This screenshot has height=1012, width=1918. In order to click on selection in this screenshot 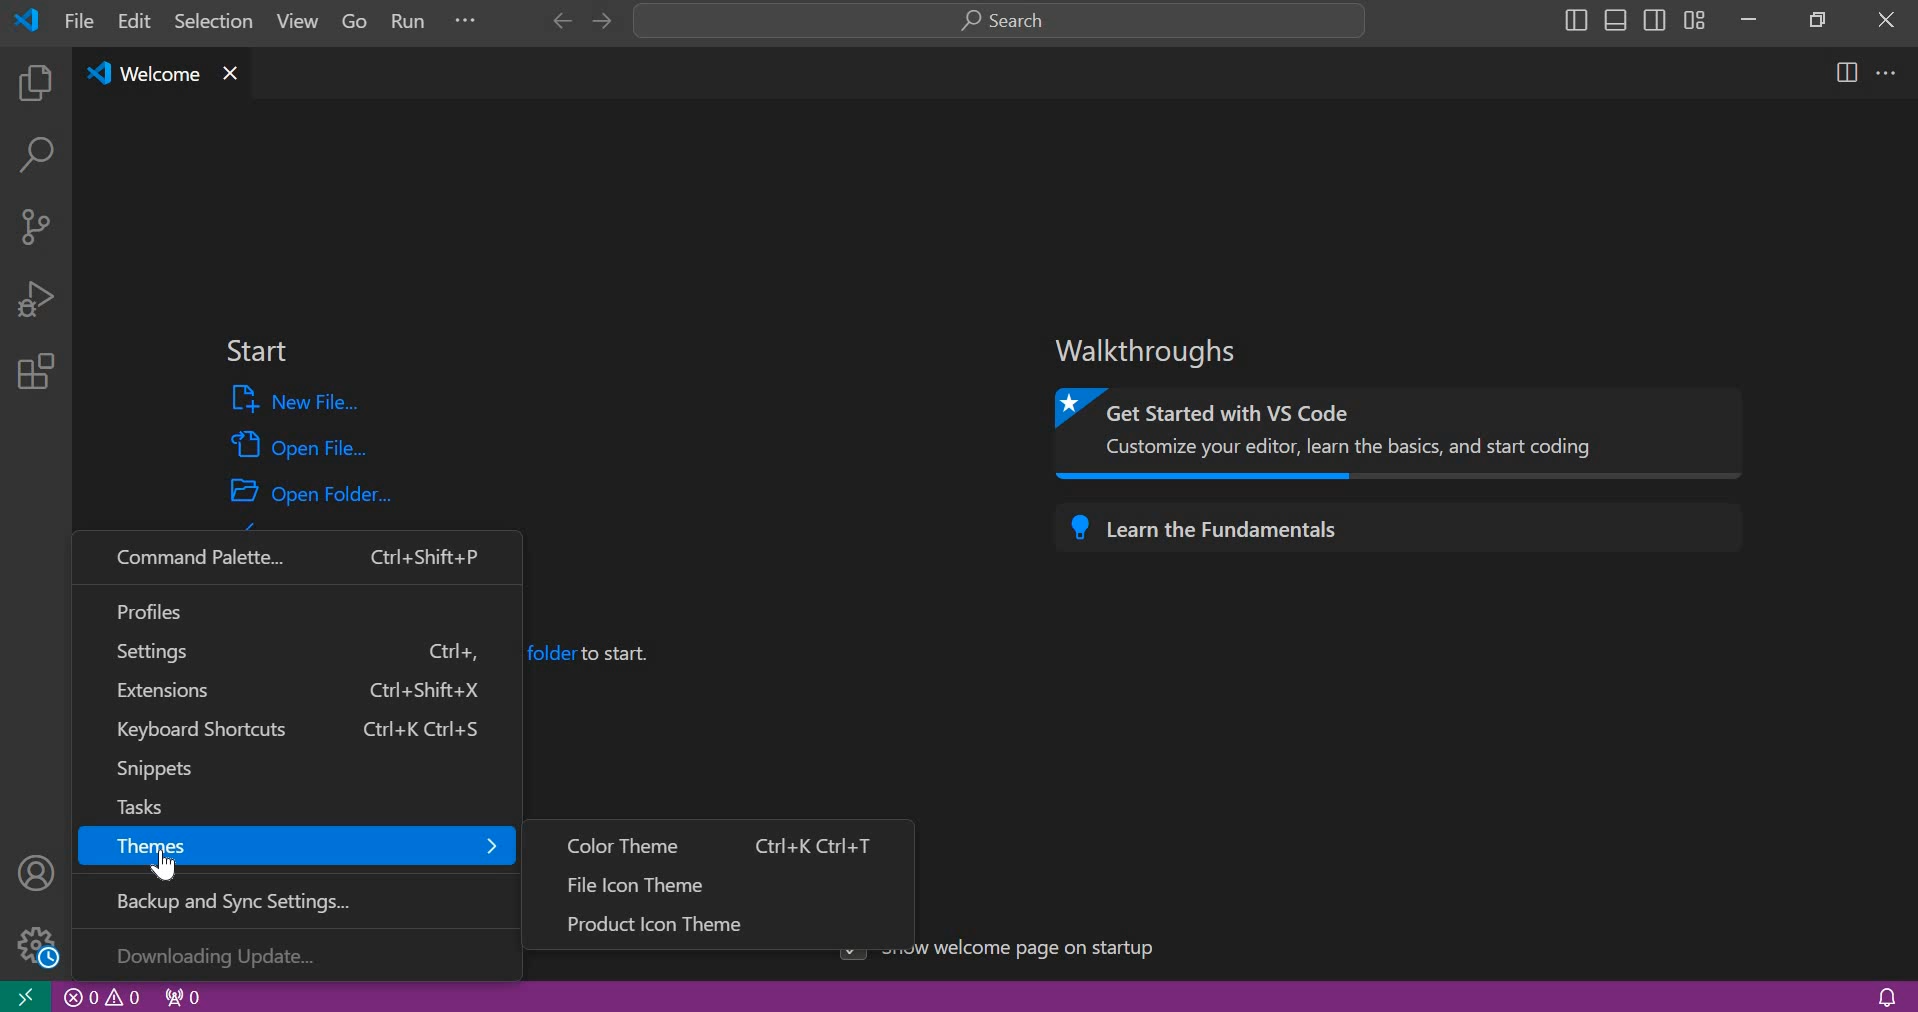, I will do `click(214, 20)`.